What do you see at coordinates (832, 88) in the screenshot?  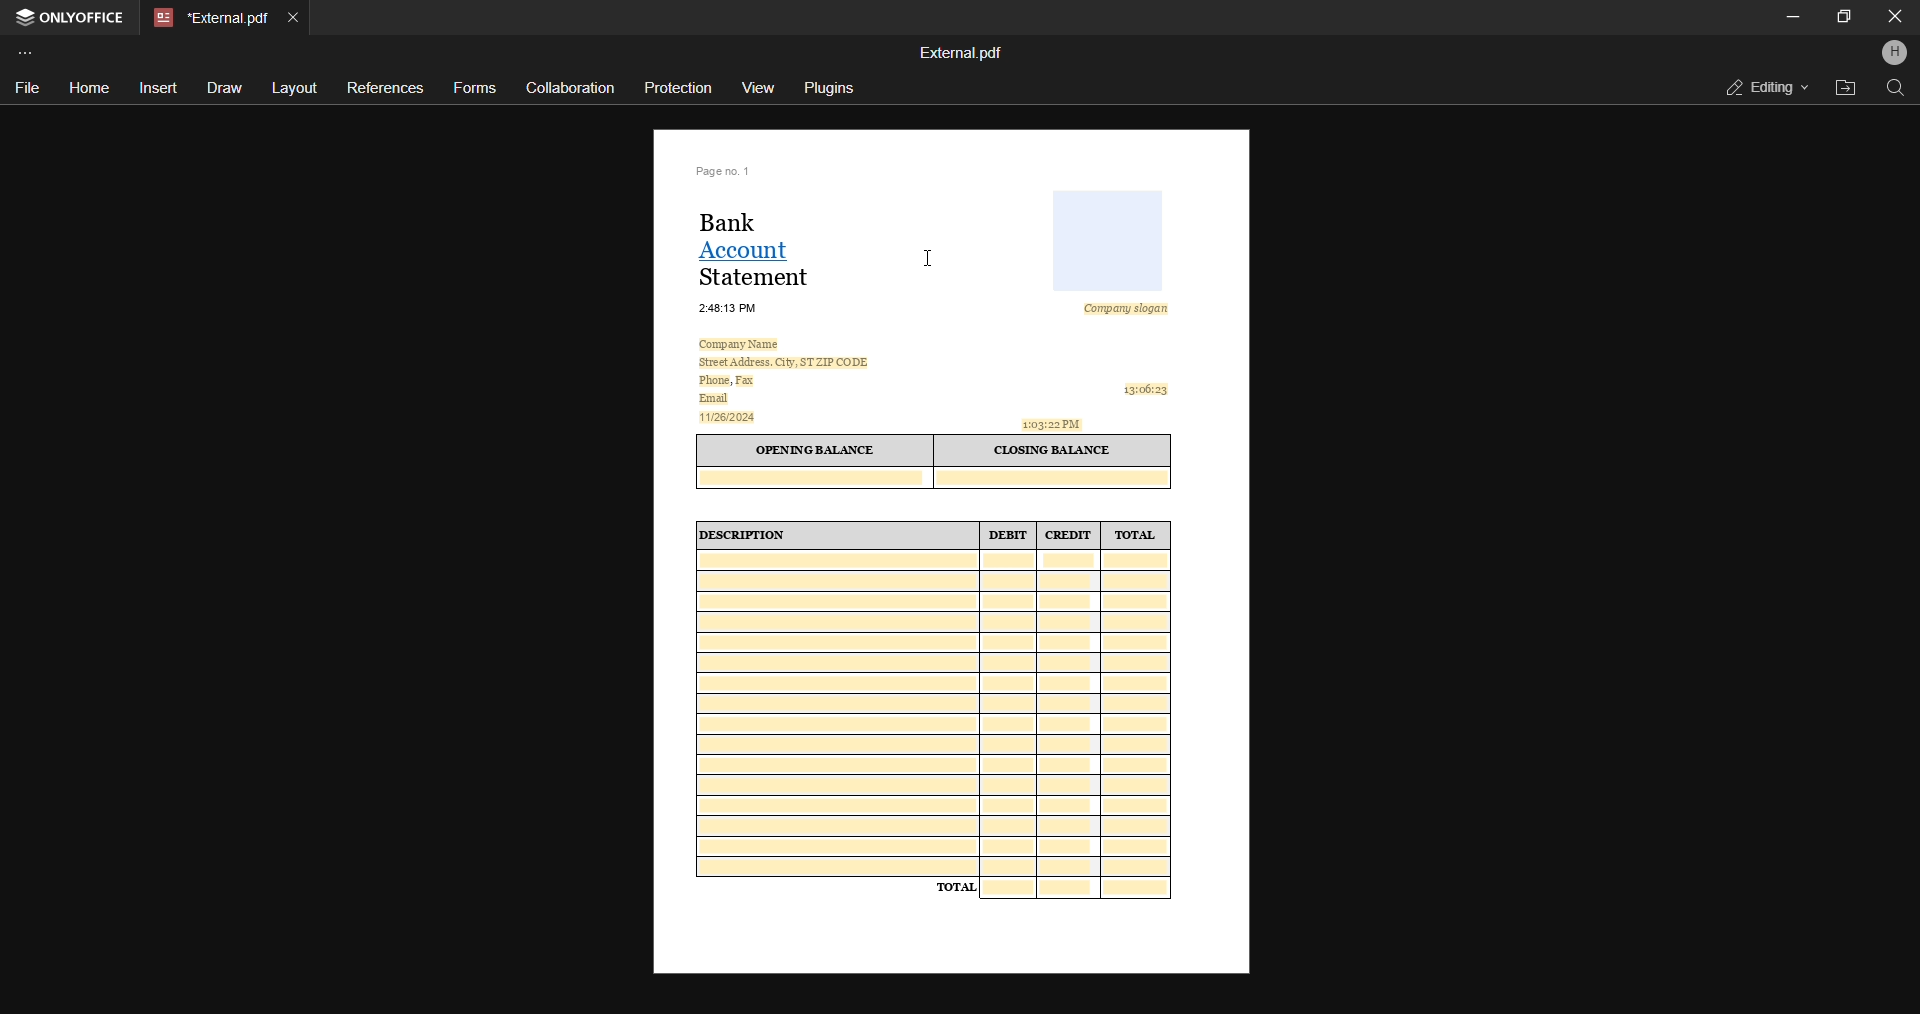 I see `plugins` at bounding box center [832, 88].